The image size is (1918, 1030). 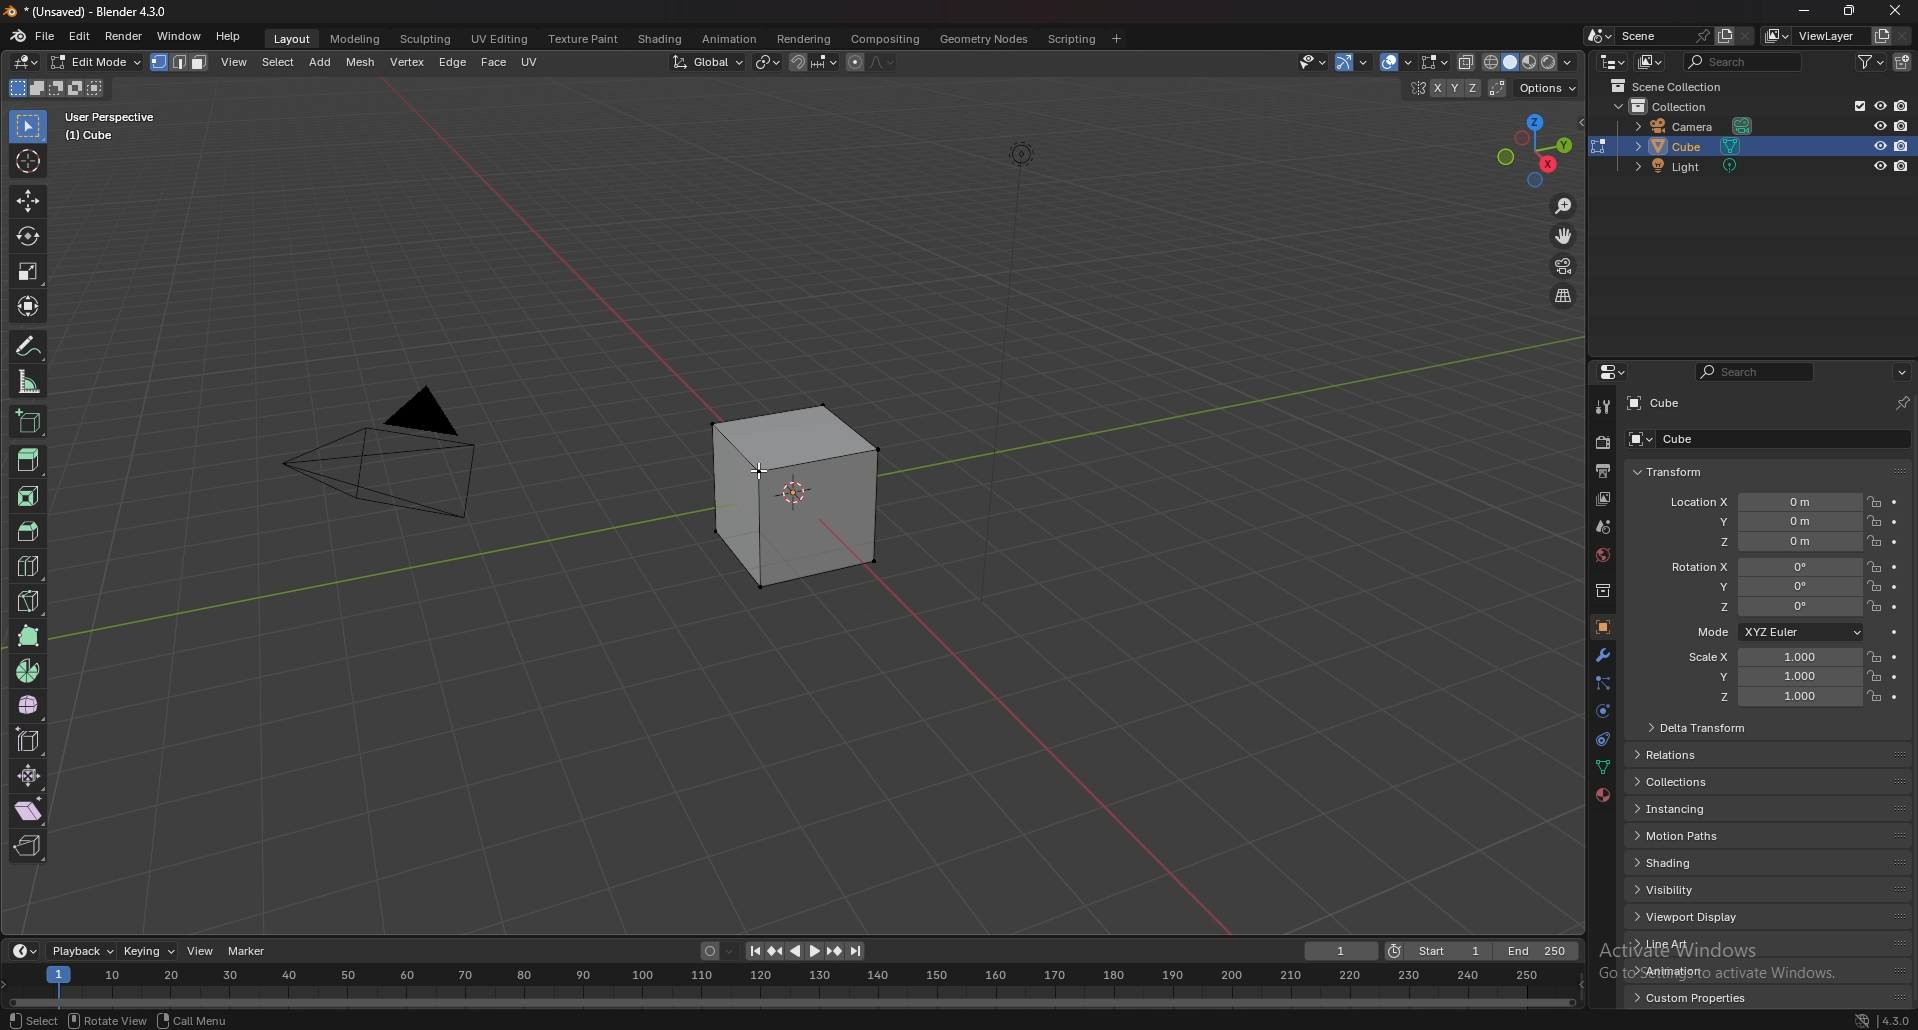 I want to click on animation, so click(x=732, y=39).